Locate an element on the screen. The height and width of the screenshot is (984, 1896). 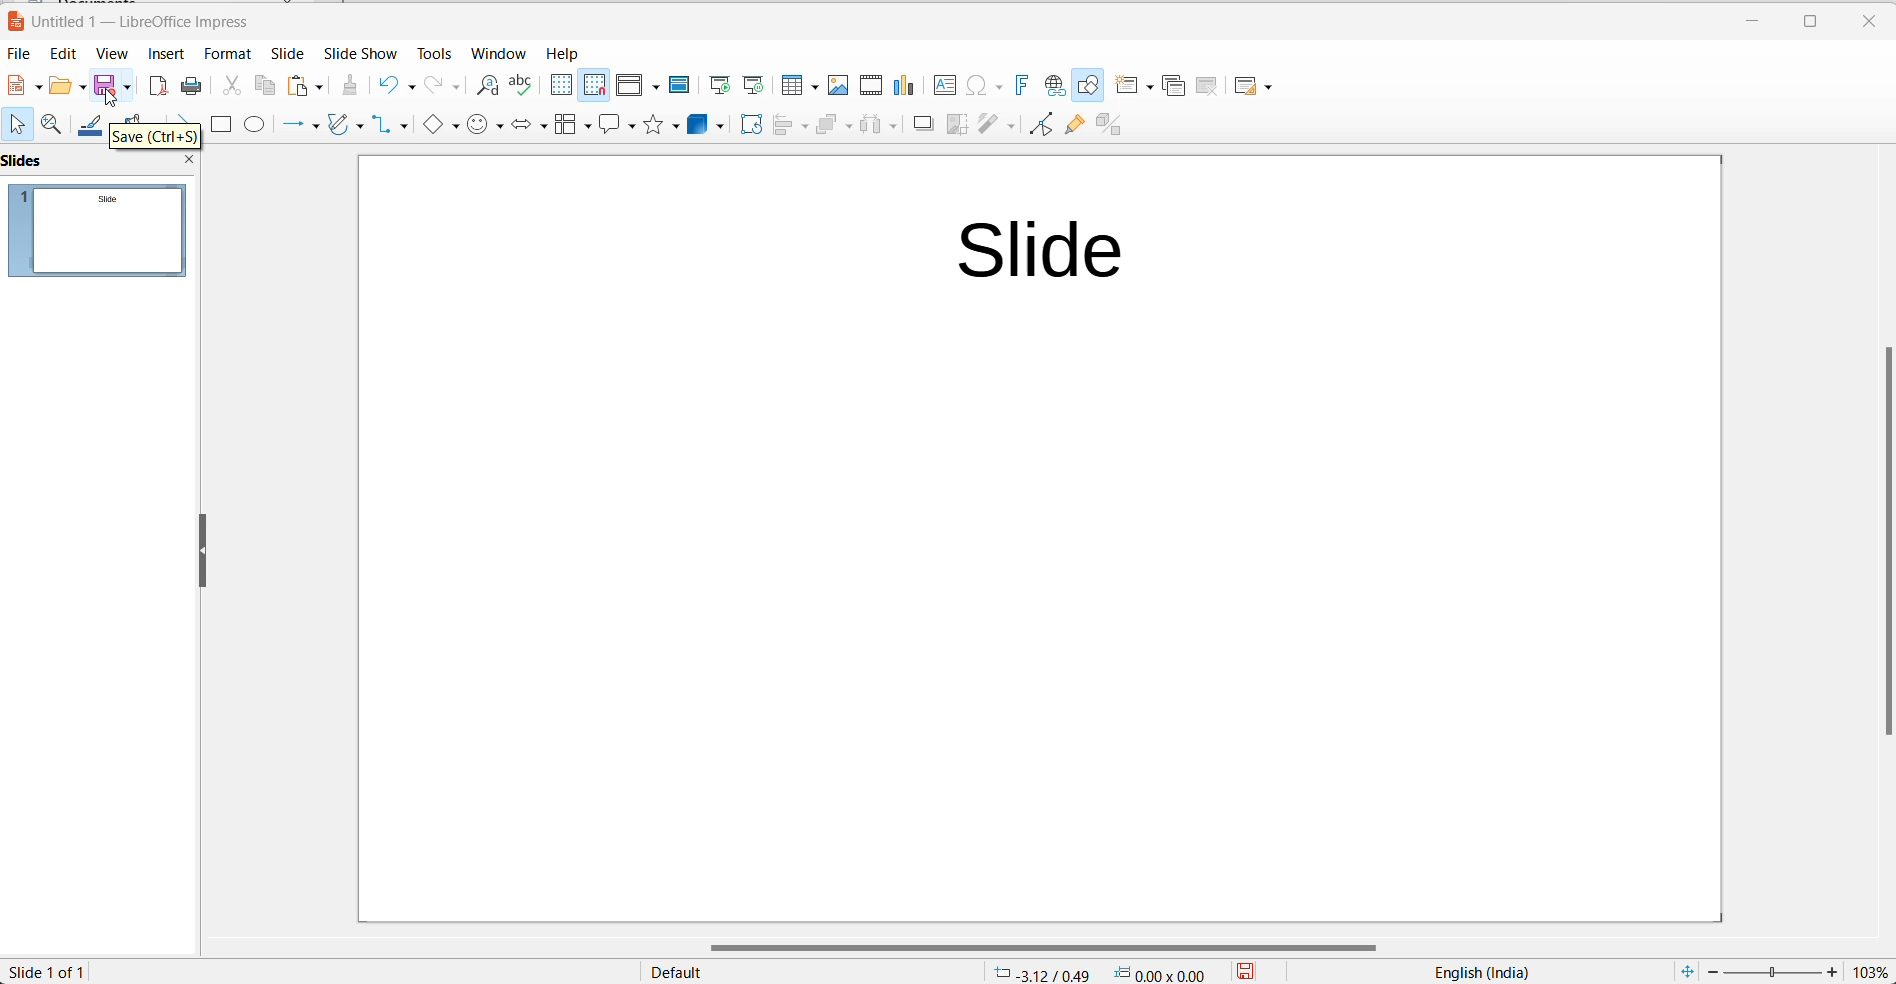
vertical scroll bar is located at coordinates (1884, 543).